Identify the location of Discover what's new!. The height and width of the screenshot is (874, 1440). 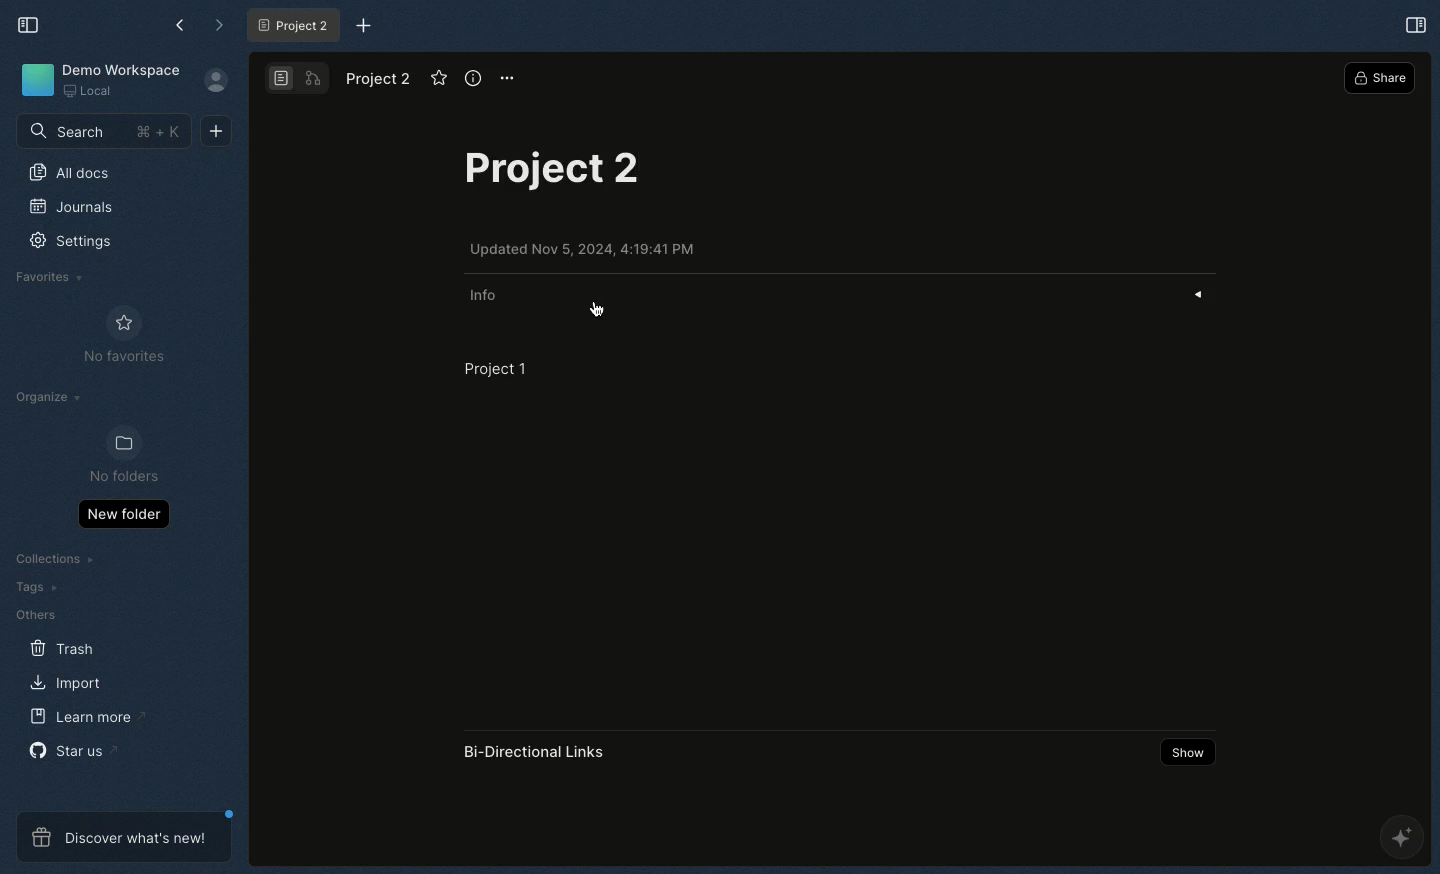
(117, 839).